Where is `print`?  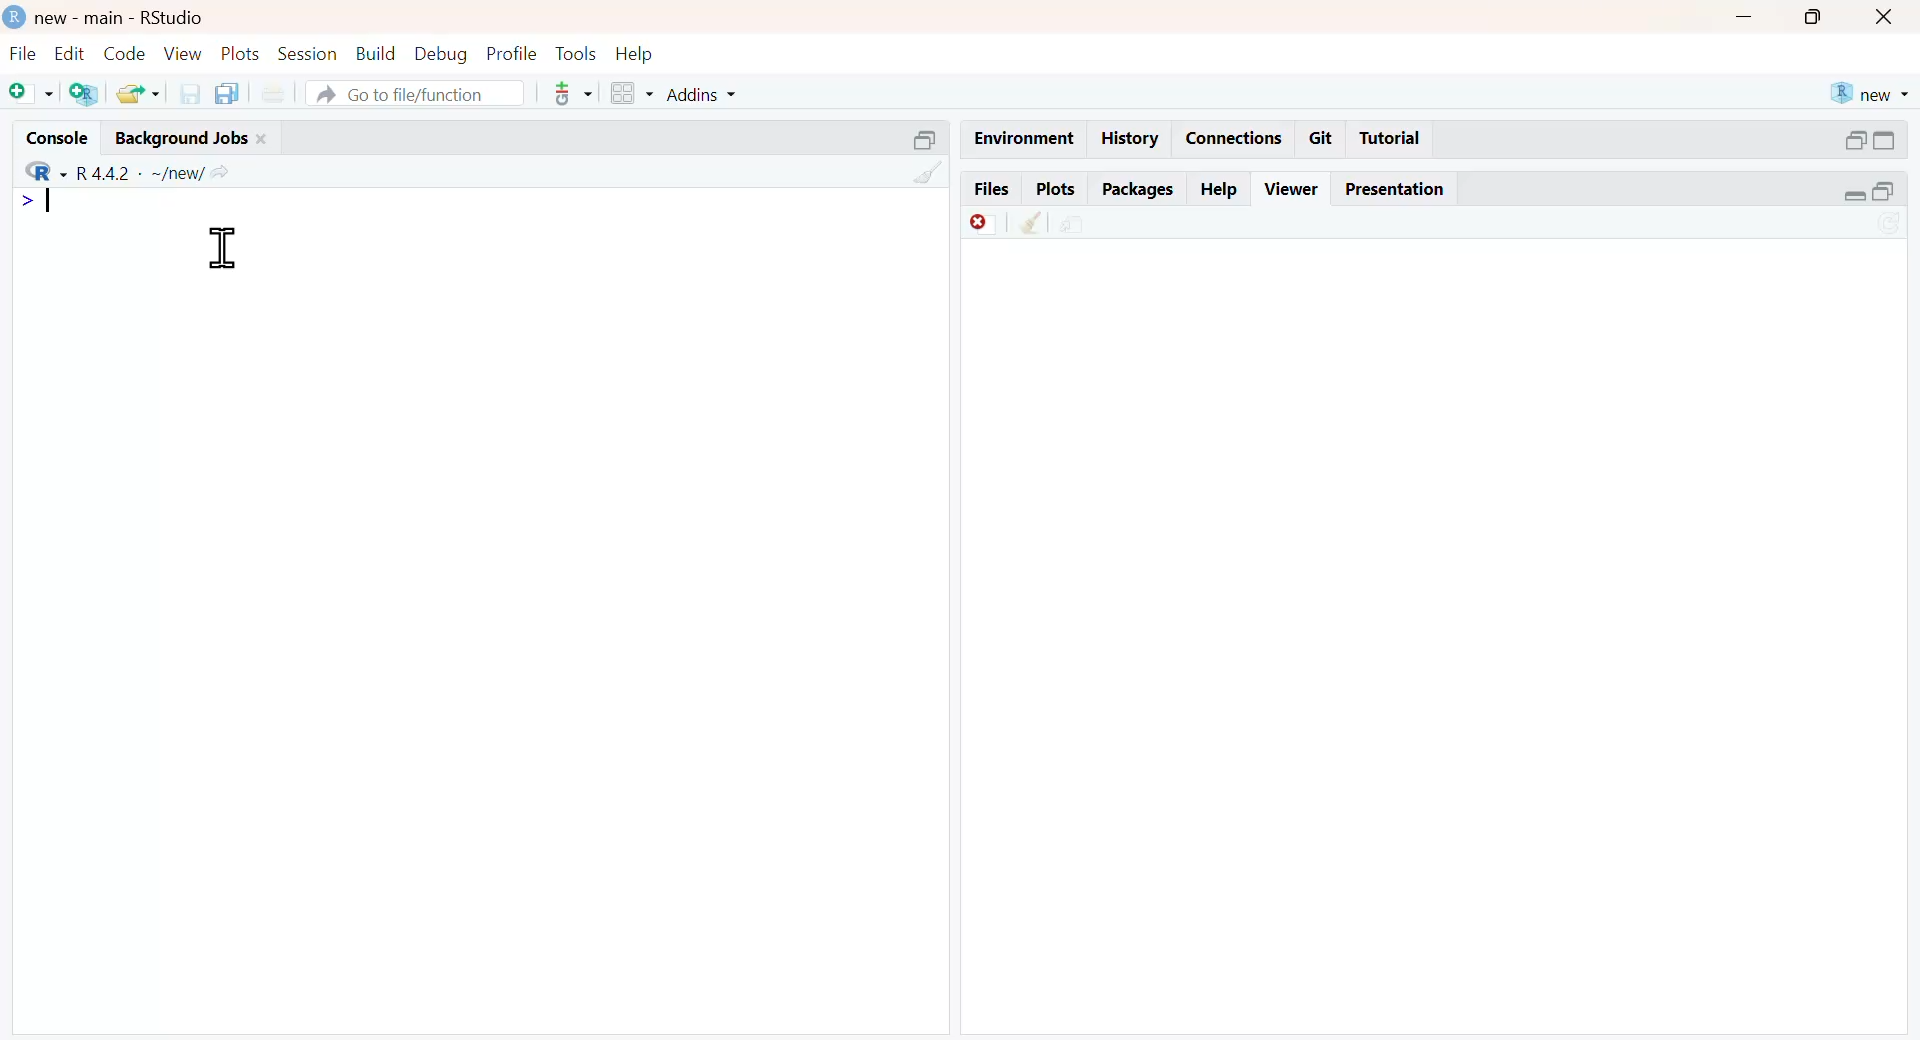
print is located at coordinates (274, 92).